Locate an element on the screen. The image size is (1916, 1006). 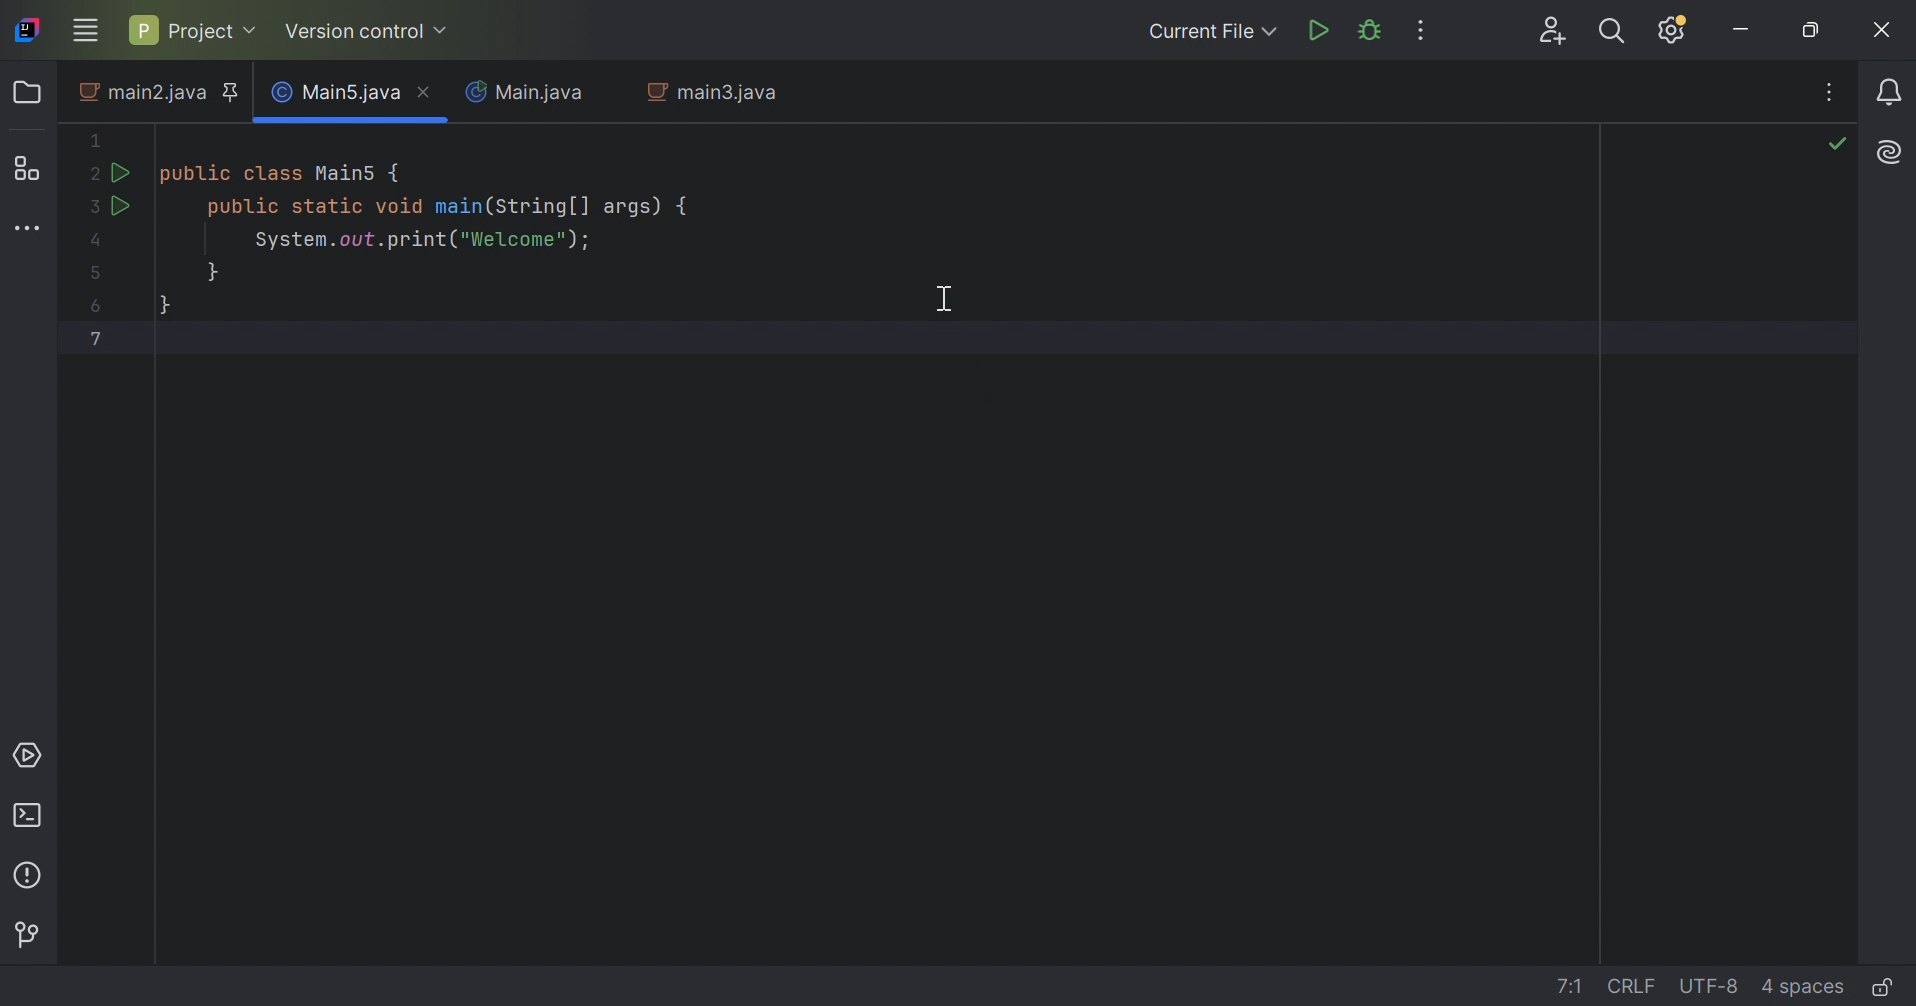
main2.java is located at coordinates (141, 93).